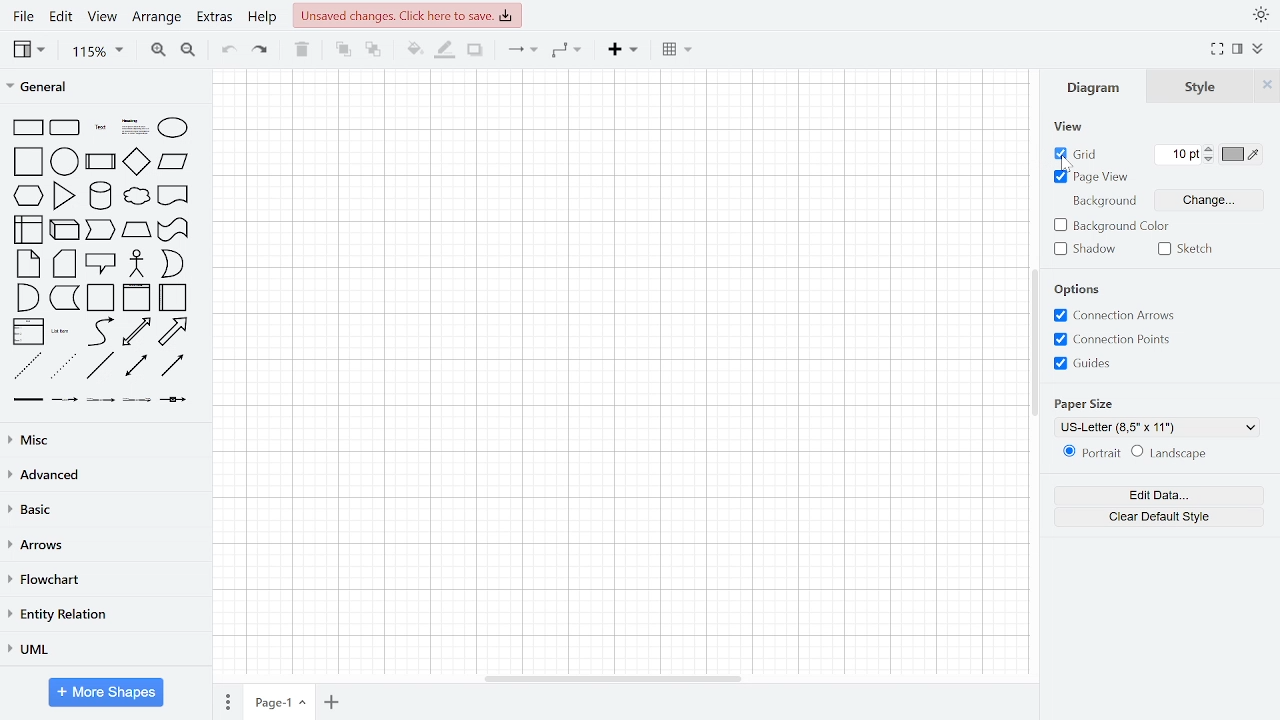 This screenshot has width=1280, height=720. Describe the element at coordinates (103, 582) in the screenshot. I see `flowchart` at that location.